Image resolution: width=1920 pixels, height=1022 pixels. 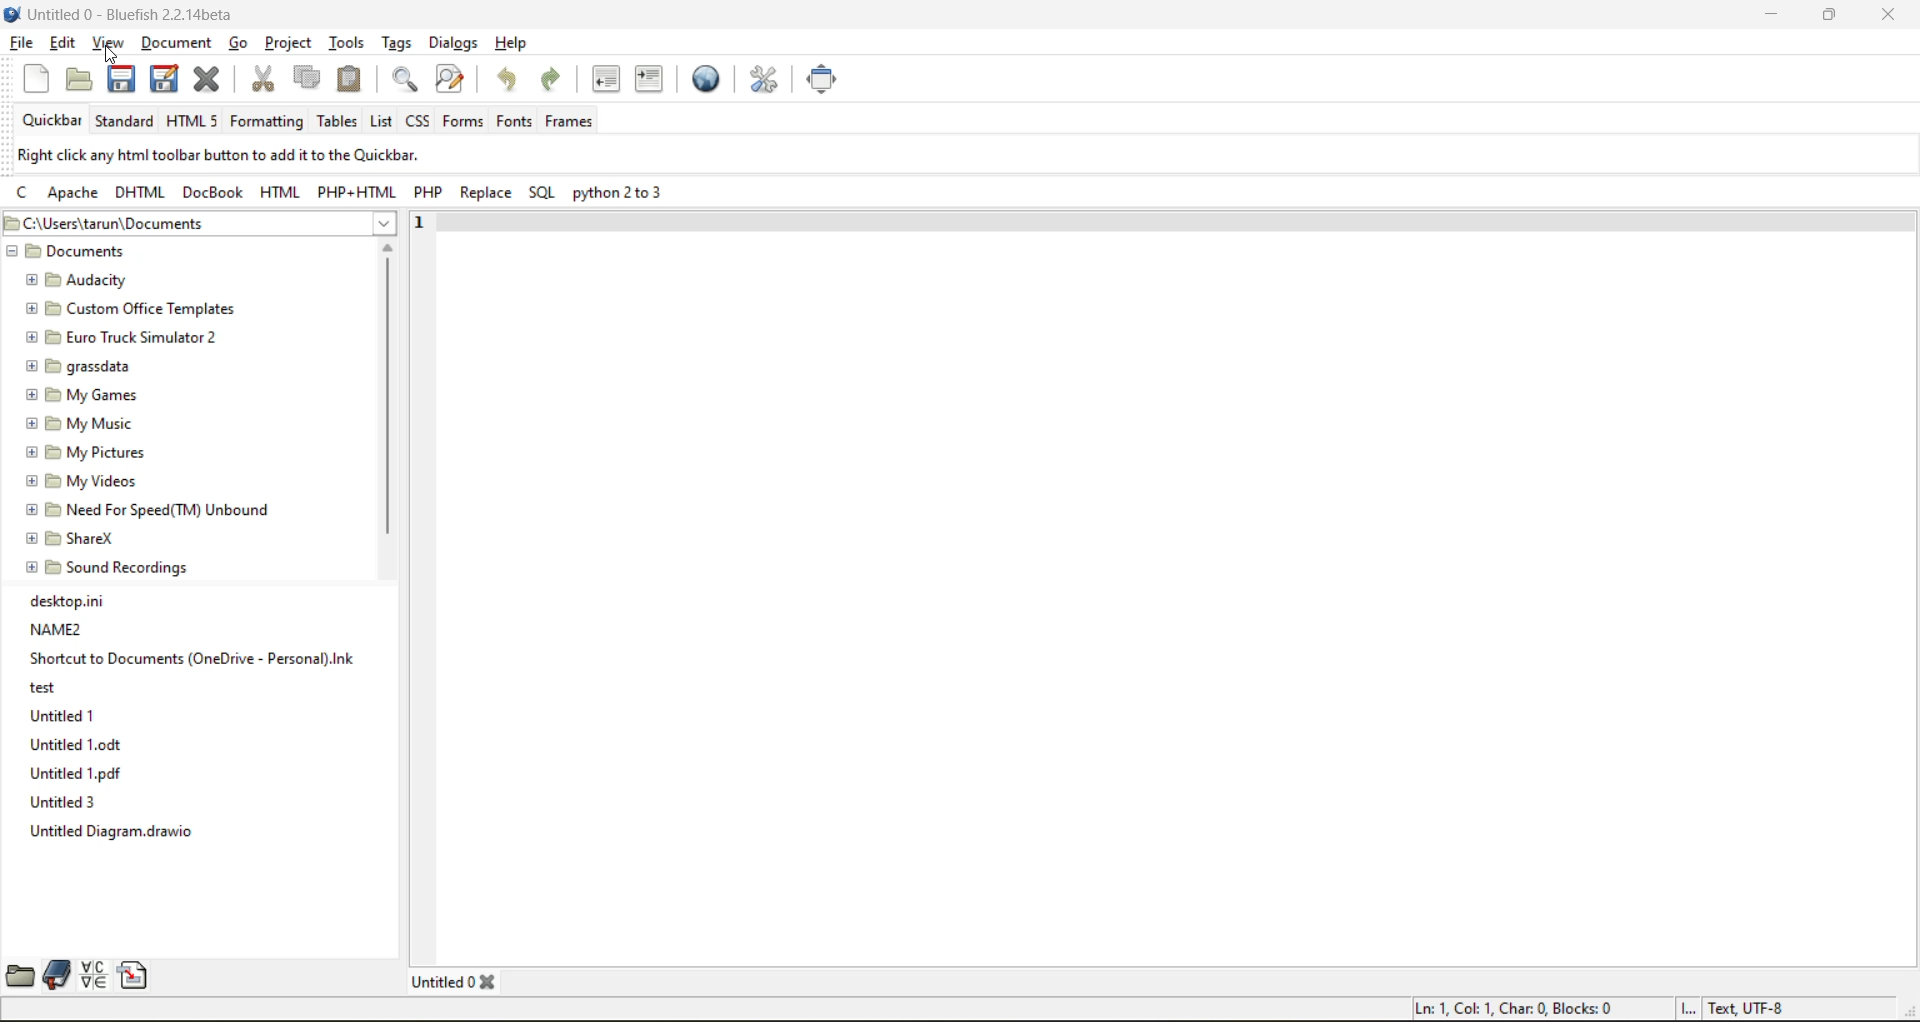 What do you see at coordinates (352, 78) in the screenshot?
I see `paste` at bounding box center [352, 78].